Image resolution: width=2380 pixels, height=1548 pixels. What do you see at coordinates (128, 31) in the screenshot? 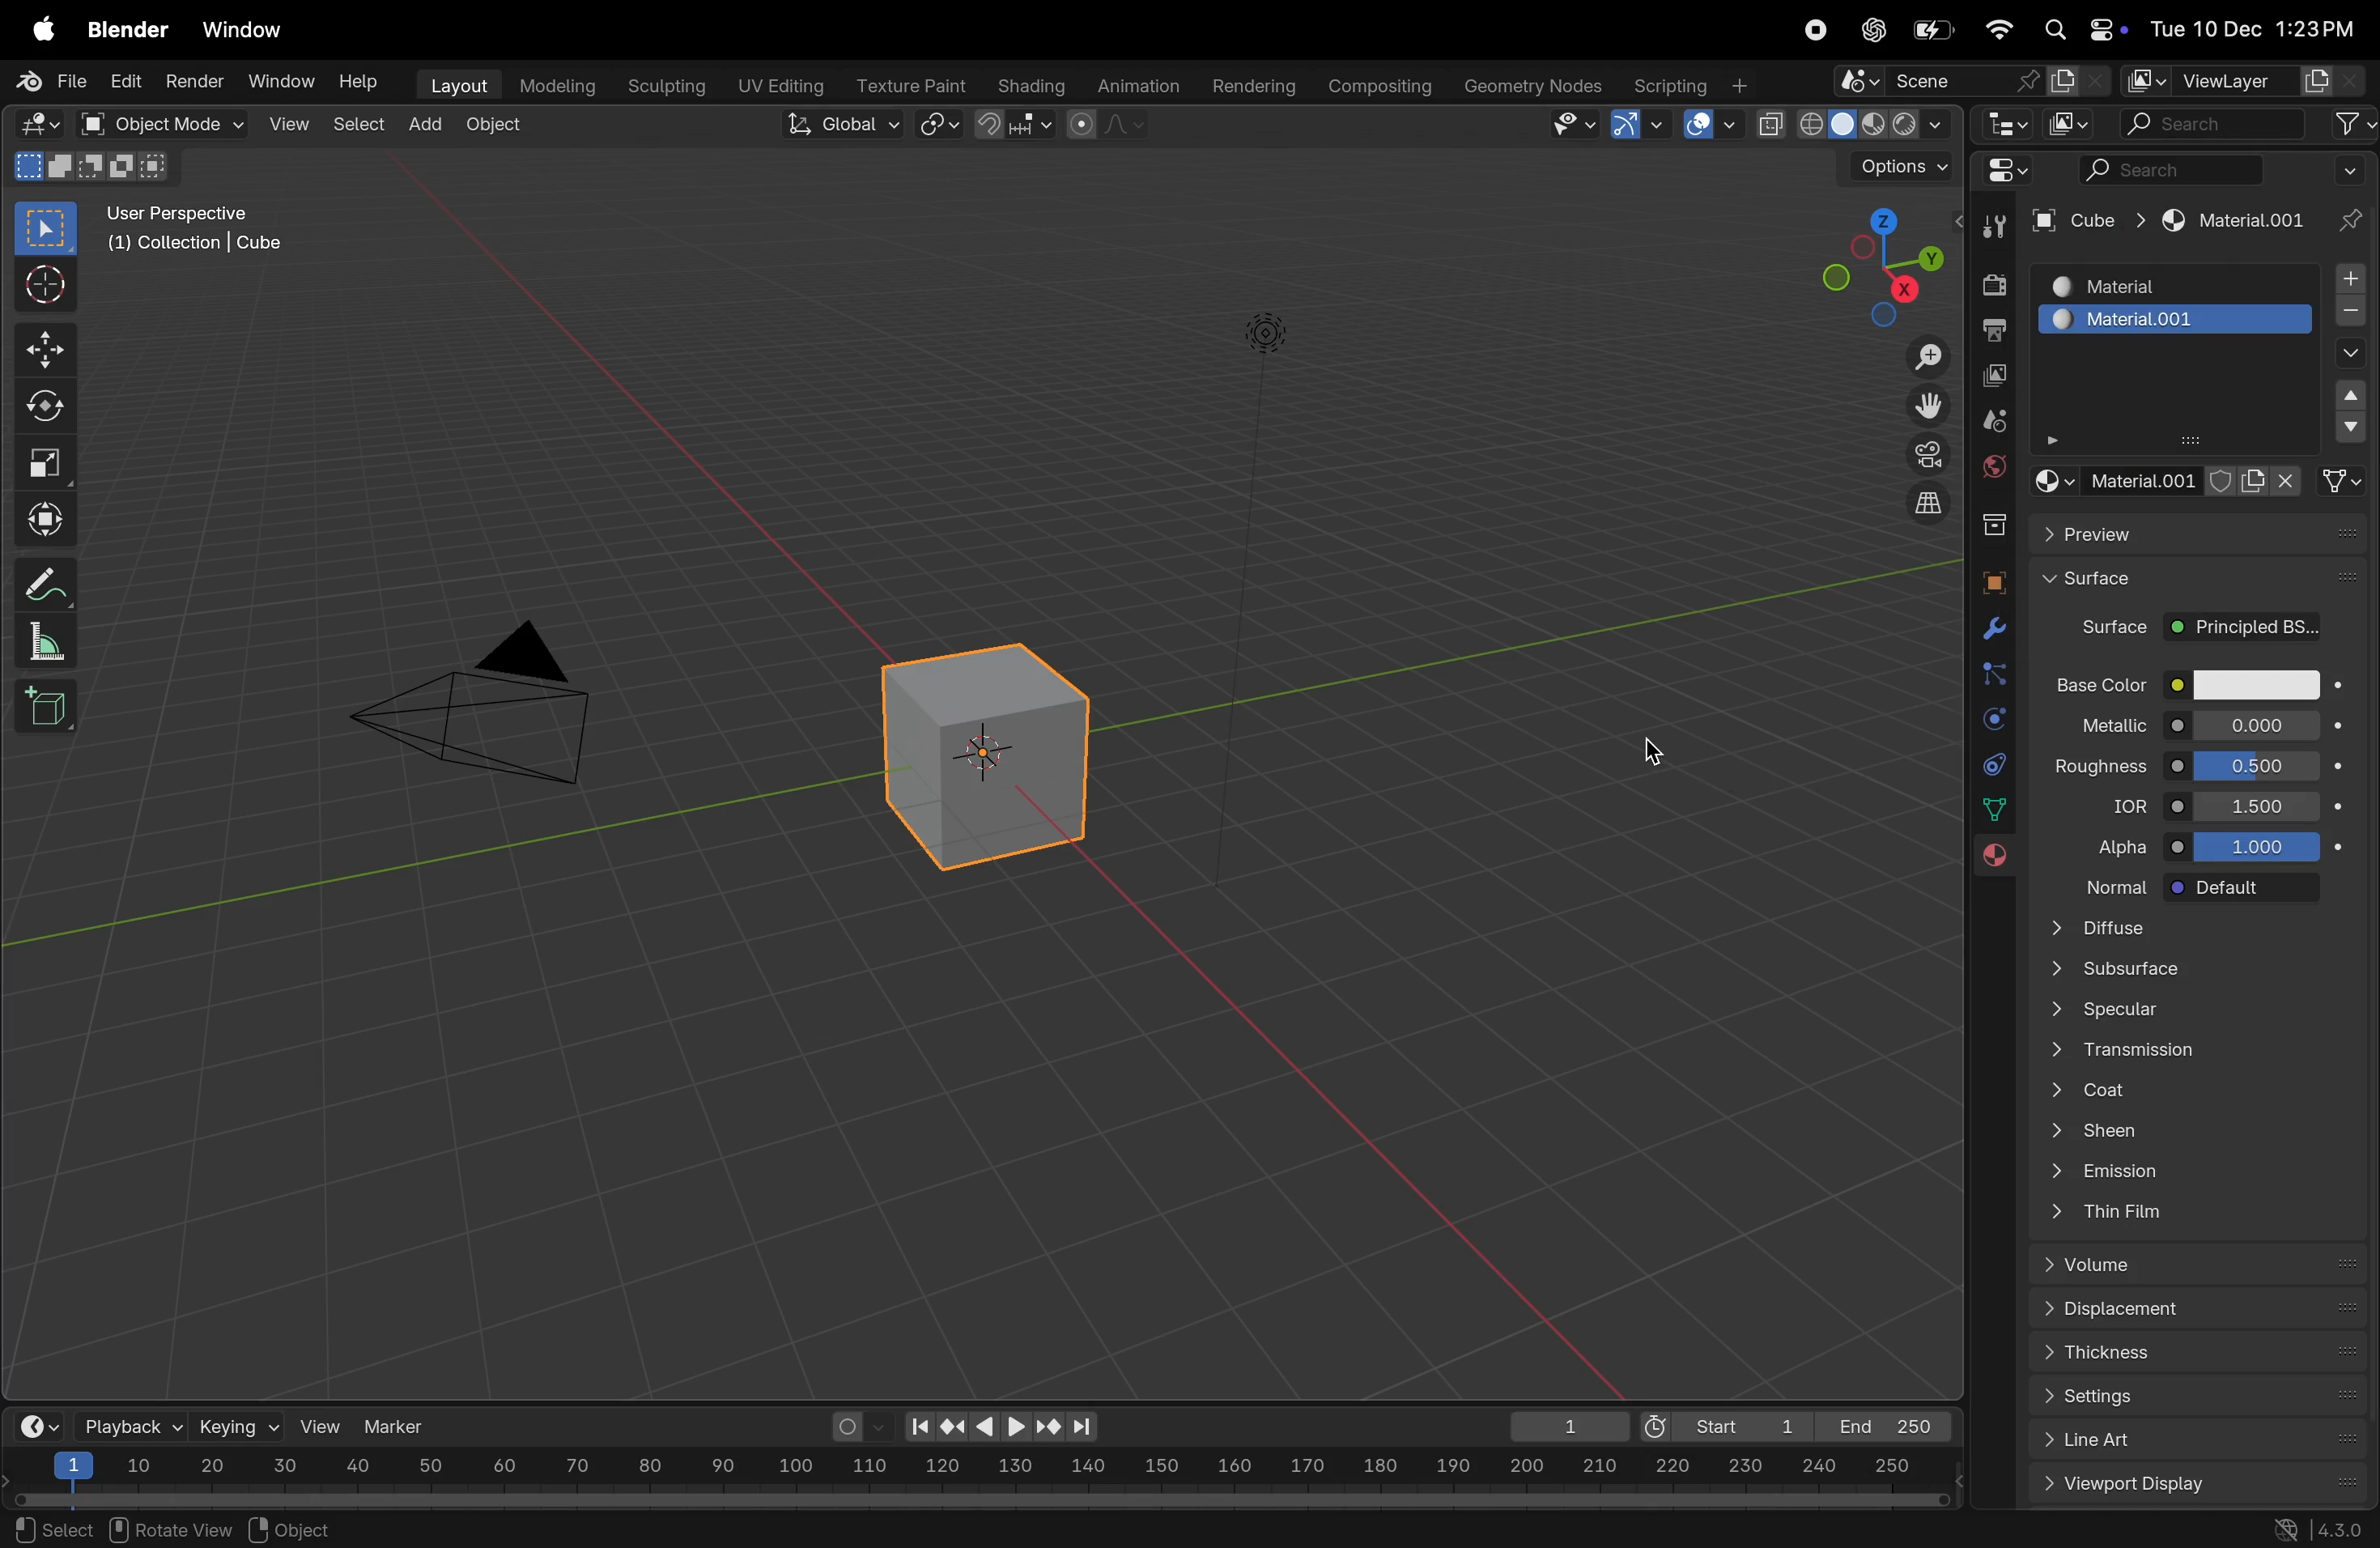
I see `blender` at bounding box center [128, 31].